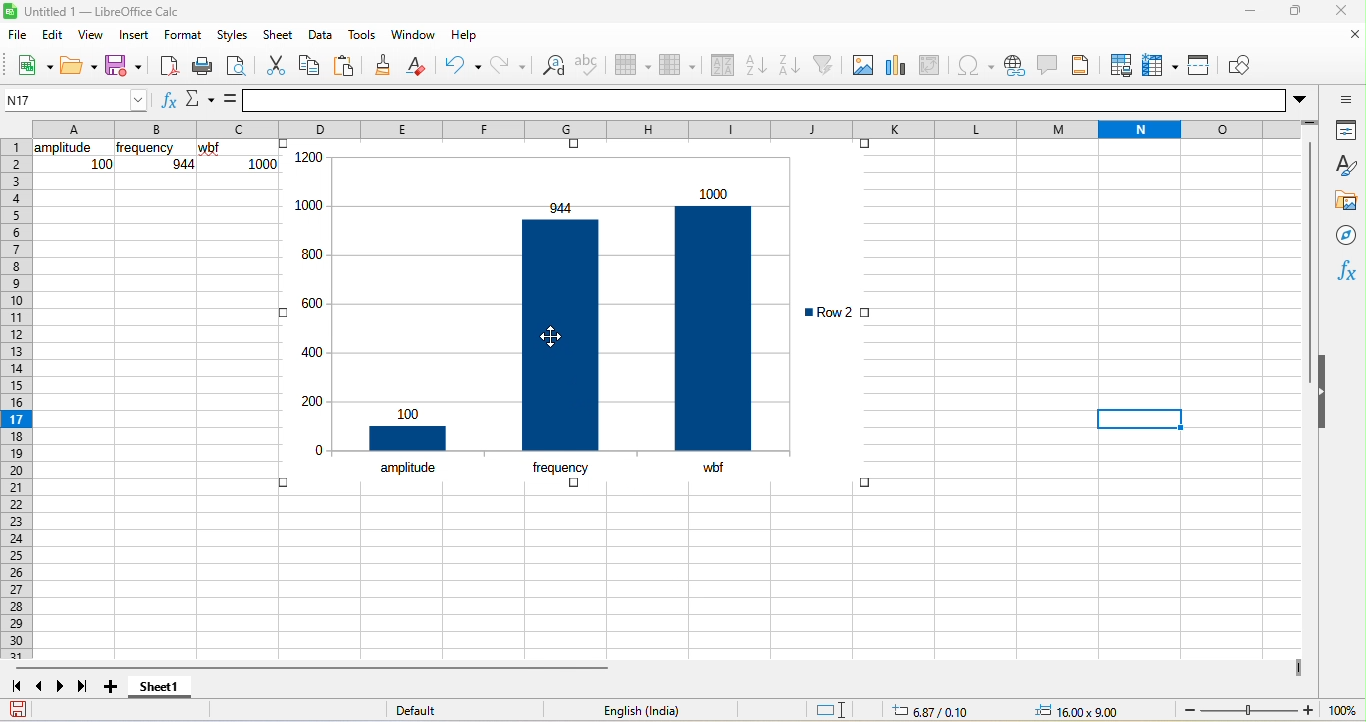 The width and height of the screenshot is (1366, 722). Describe the element at coordinates (789, 67) in the screenshot. I see `sort descending` at that location.